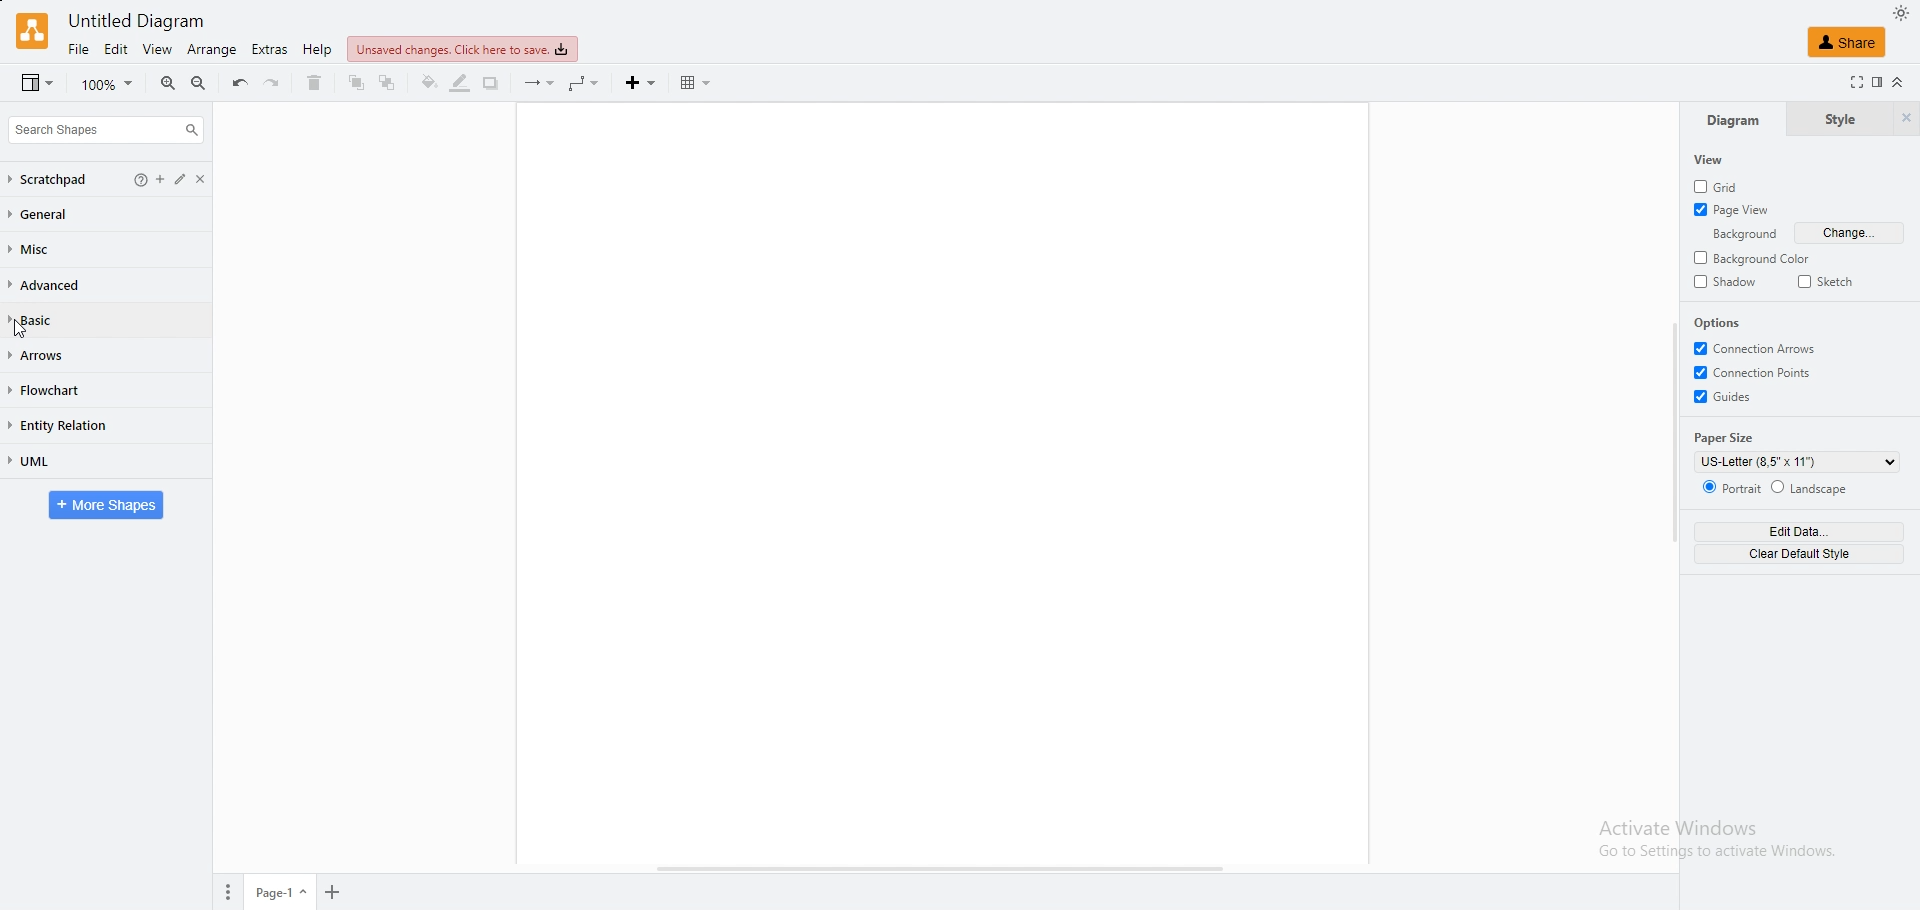  I want to click on flowchart, so click(57, 392).